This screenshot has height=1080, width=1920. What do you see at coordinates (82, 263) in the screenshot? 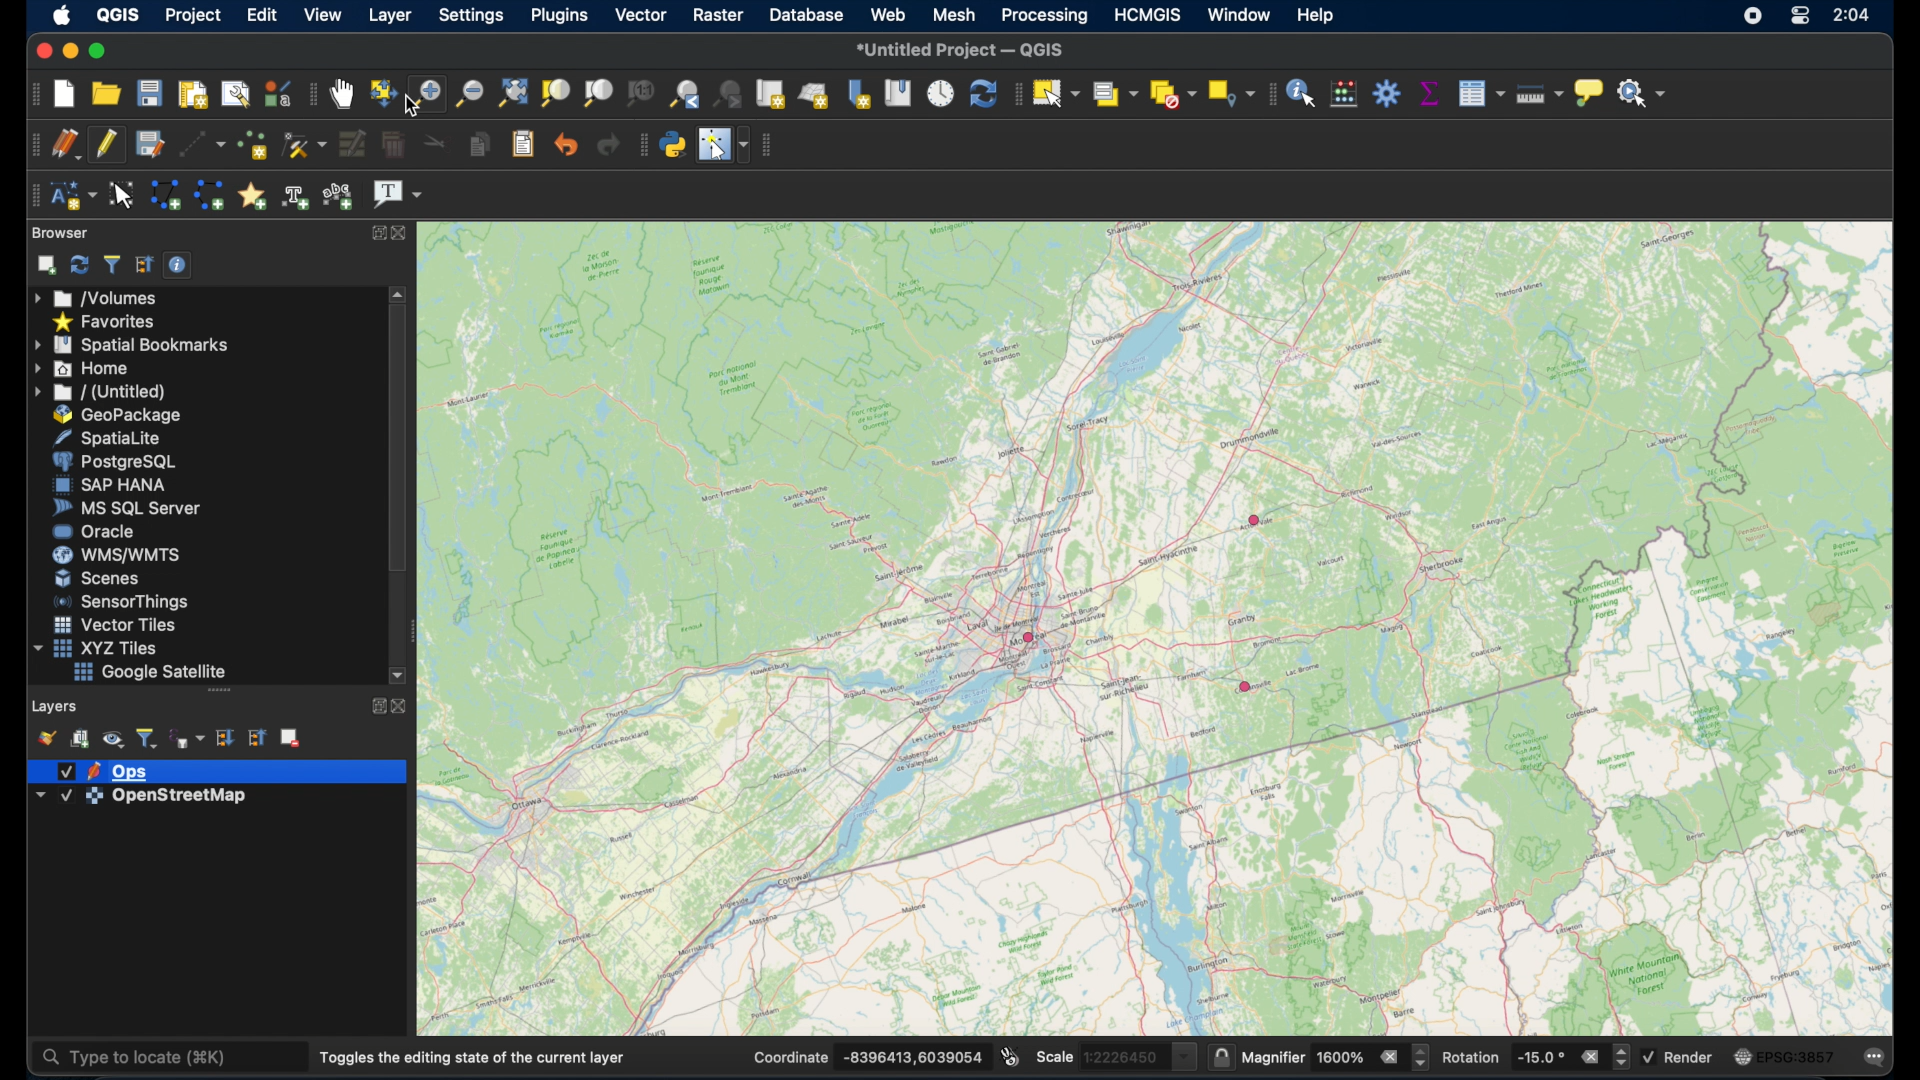
I see `refresh` at bounding box center [82, 263].